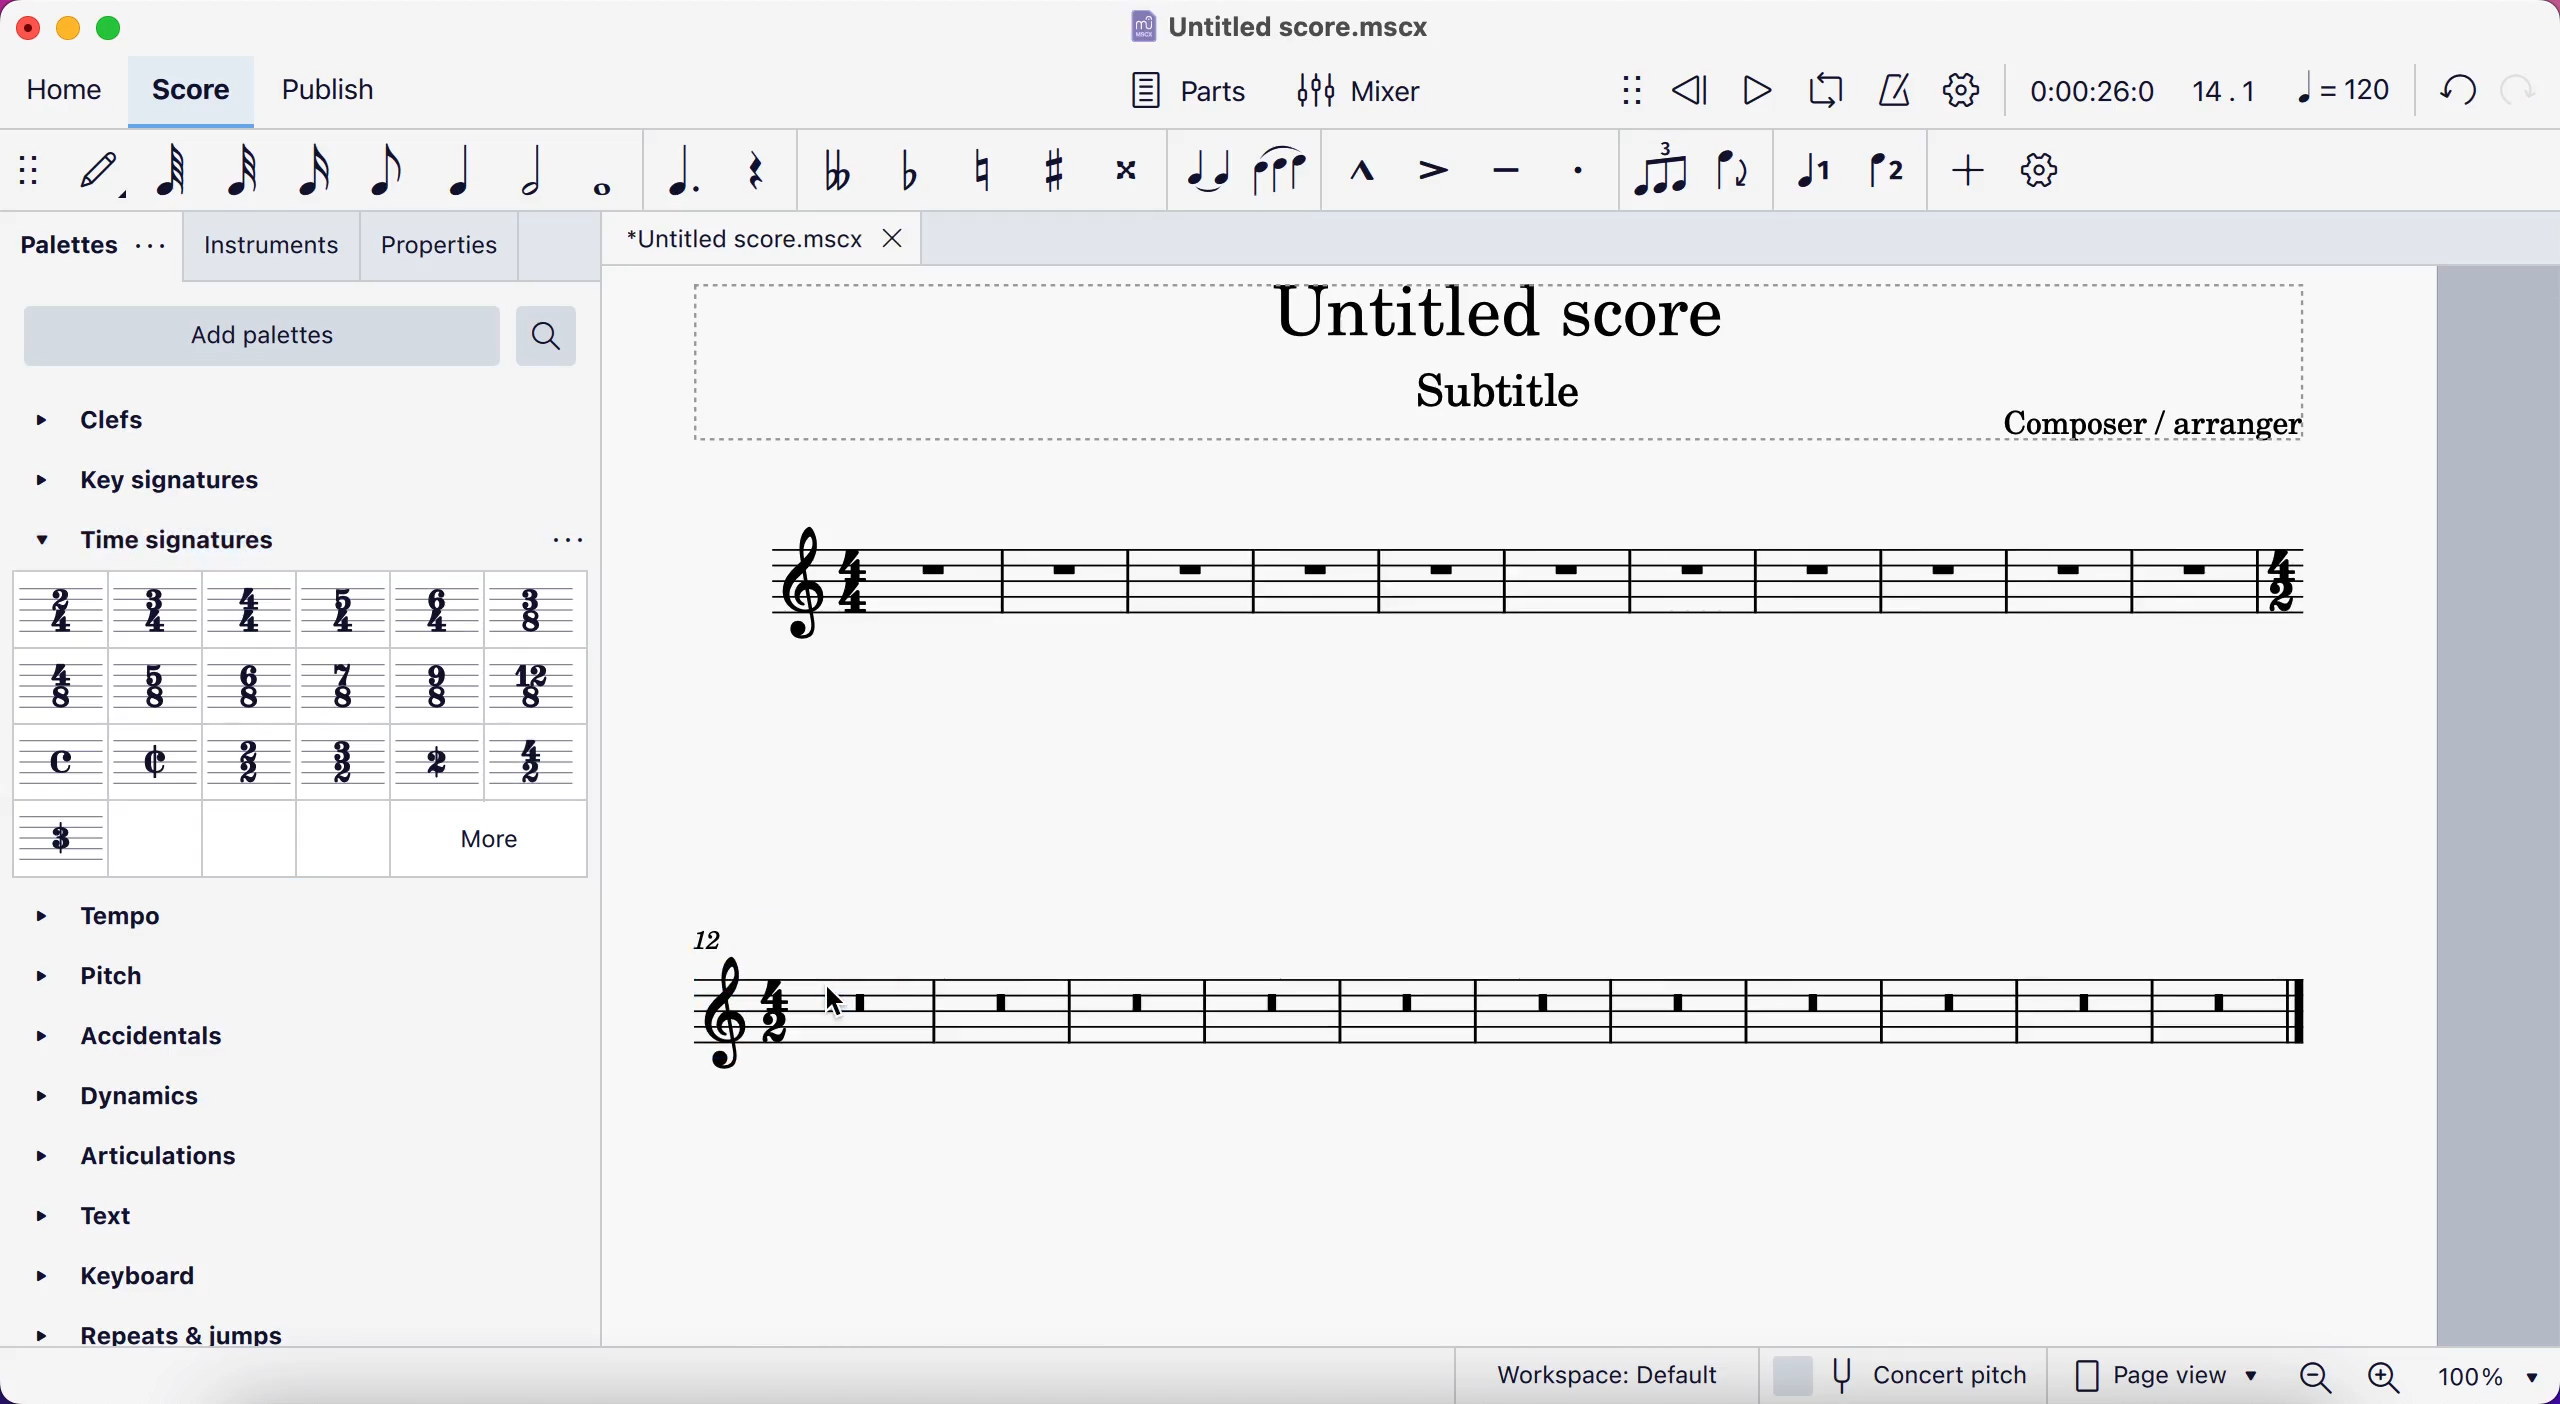  What do you see at coordinates (2394, 1376) in the screenshot?
I see `zoom in` at bounding box center [2394, 1376].